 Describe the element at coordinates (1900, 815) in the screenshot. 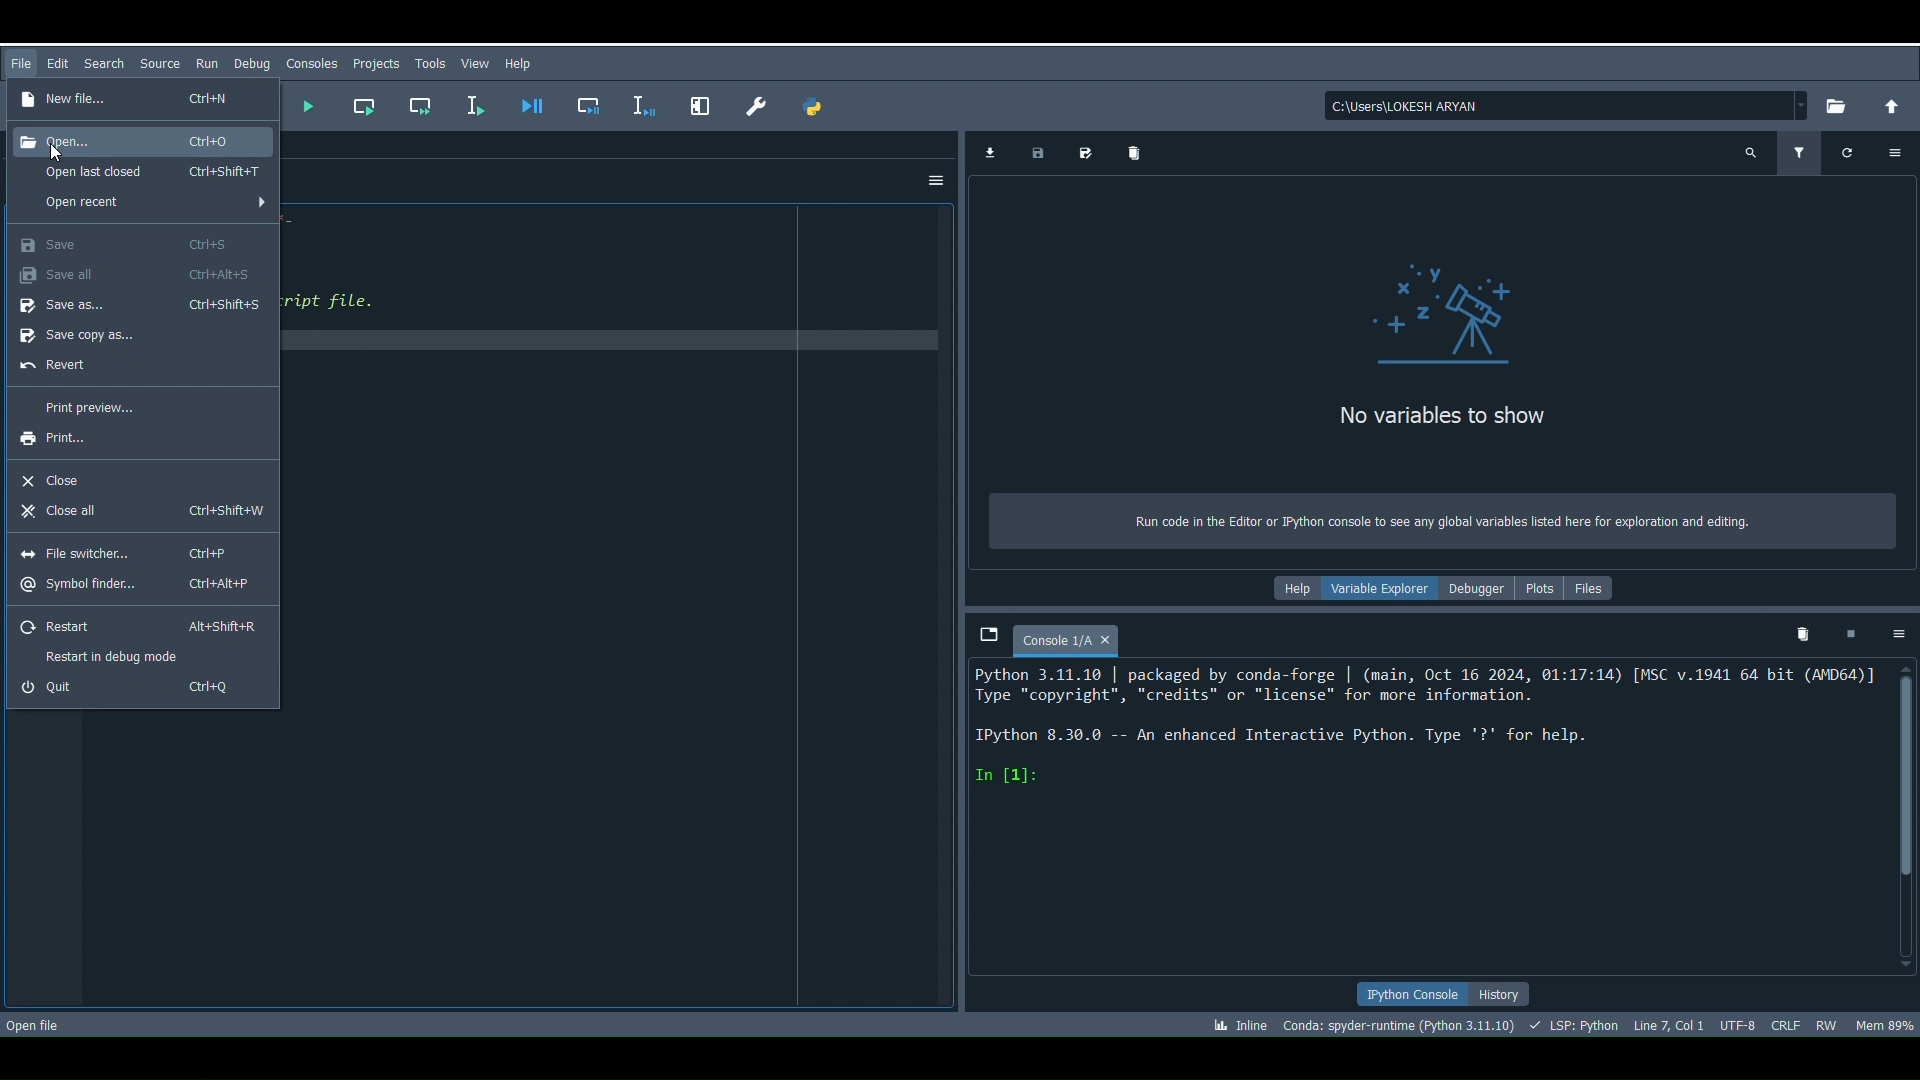

I see `Scrollbar` at that location.